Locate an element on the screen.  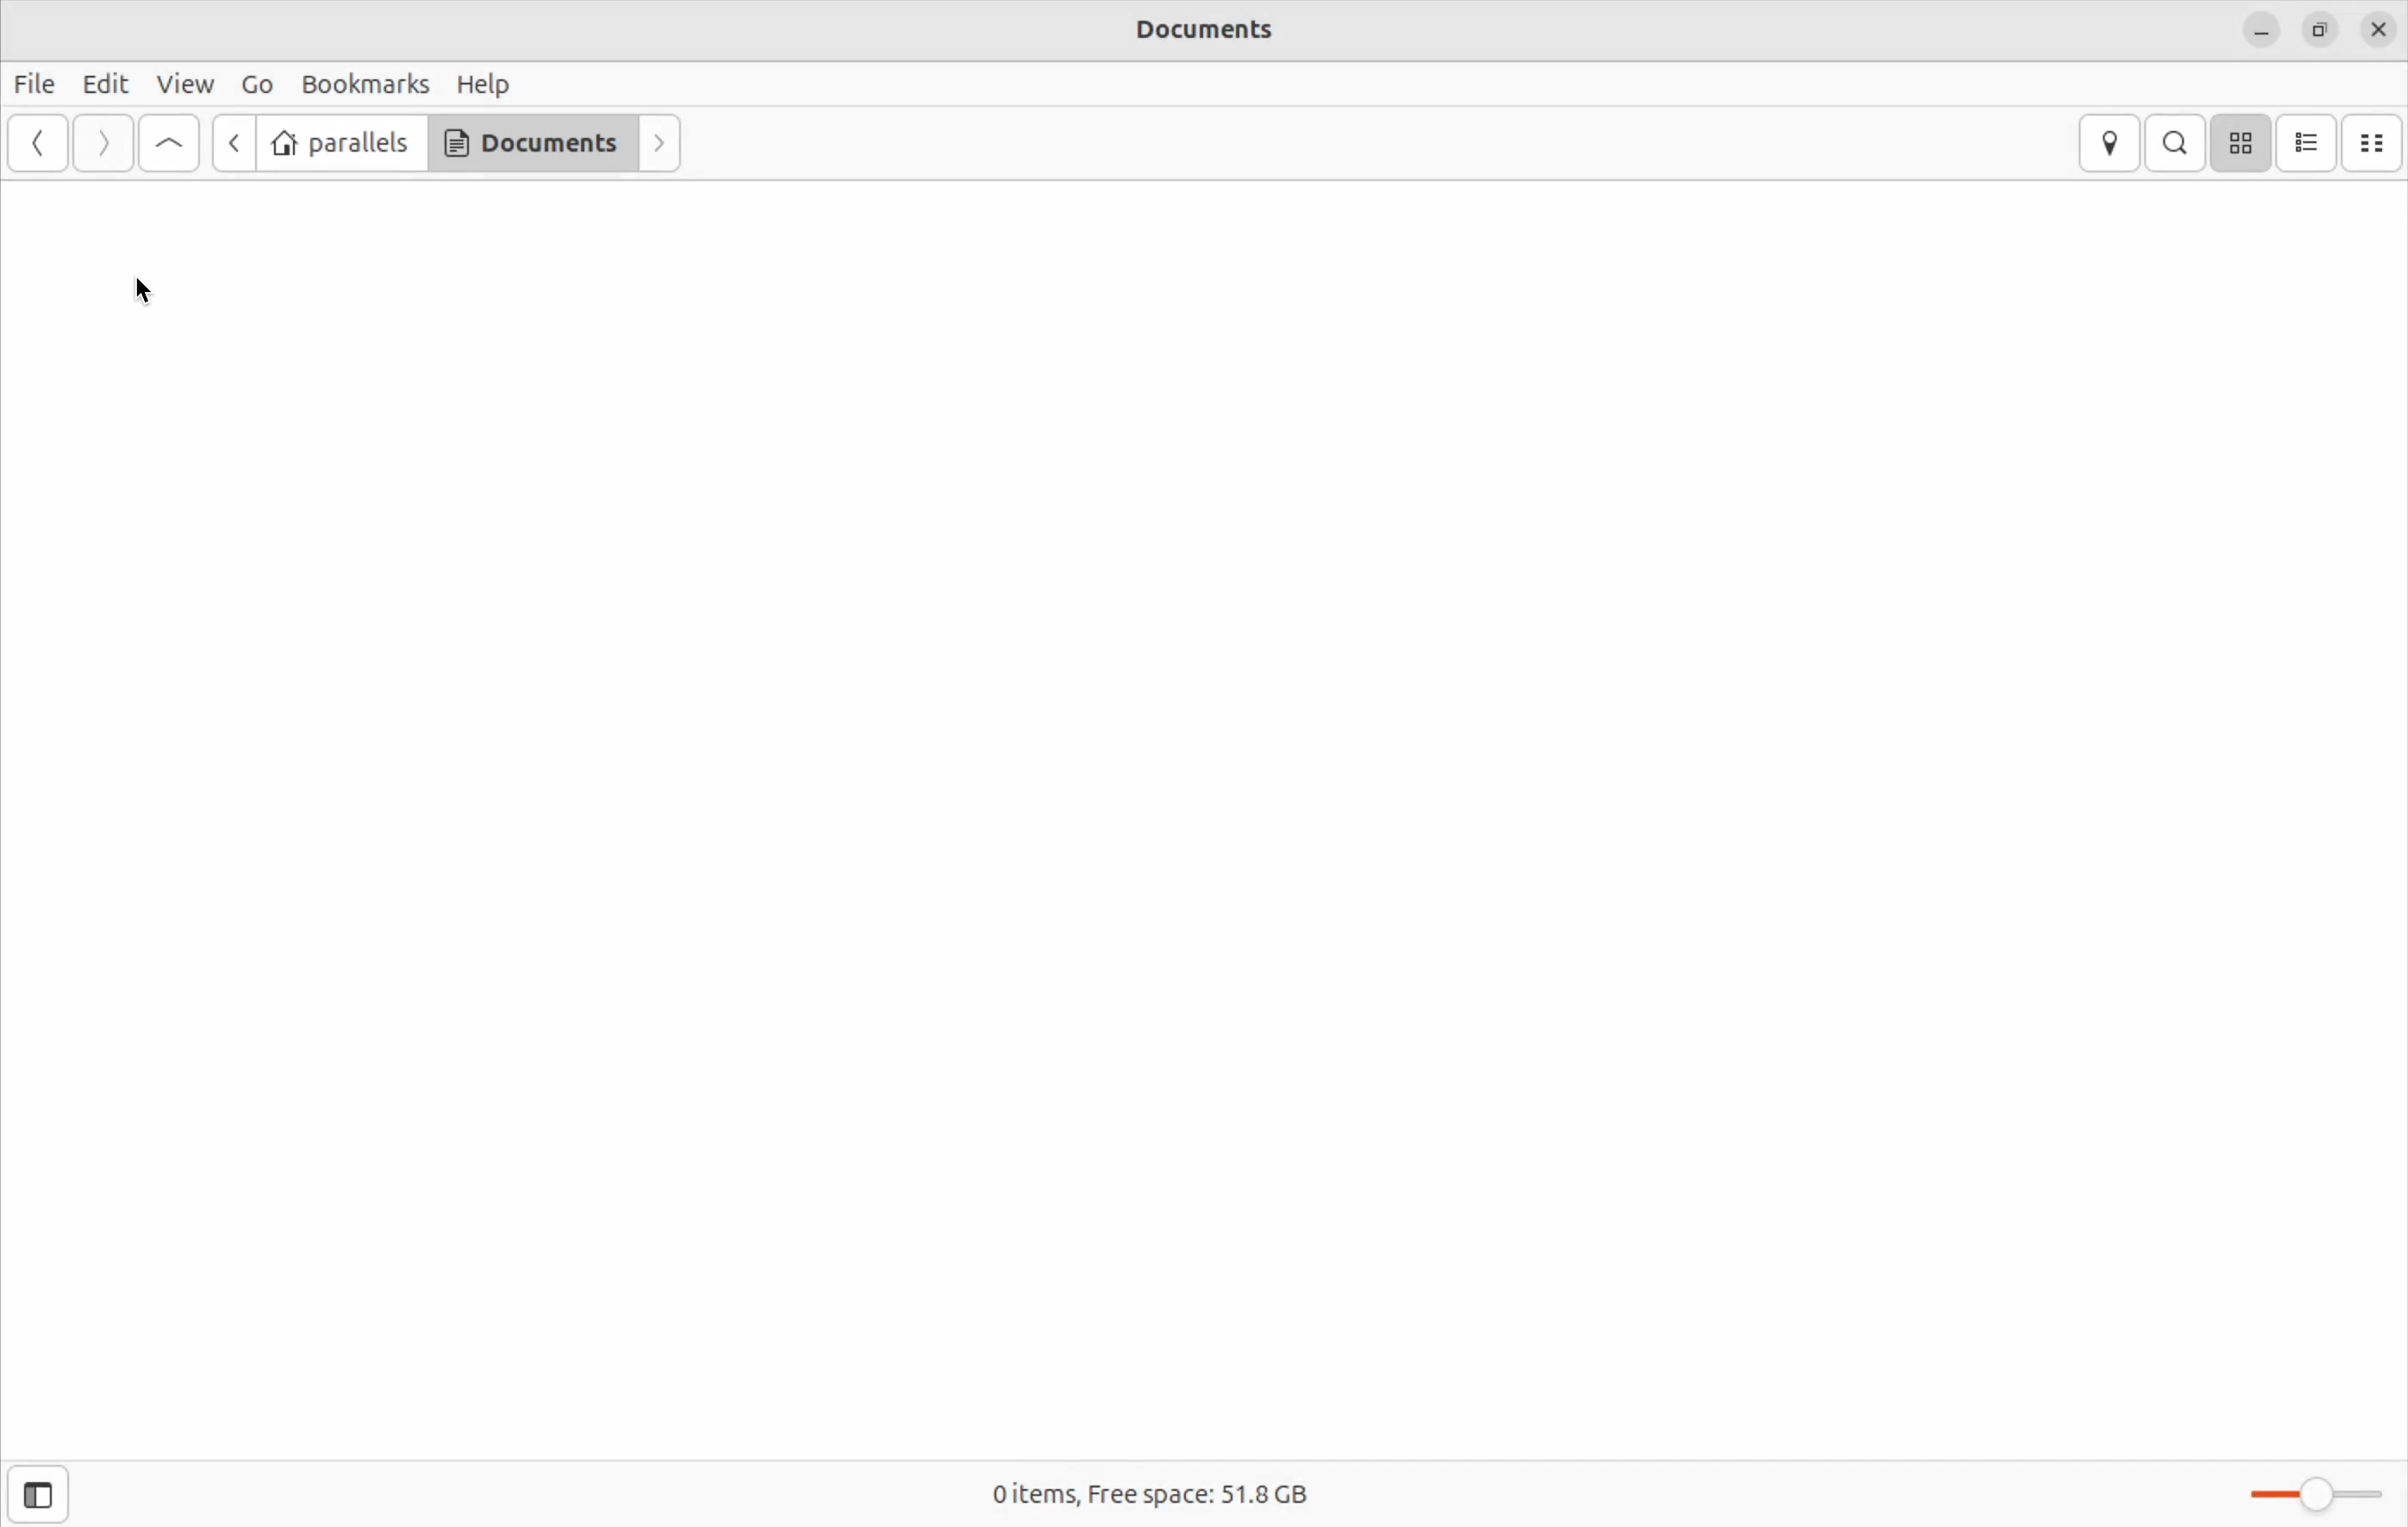
cursor is located at coordinates (154, 292).